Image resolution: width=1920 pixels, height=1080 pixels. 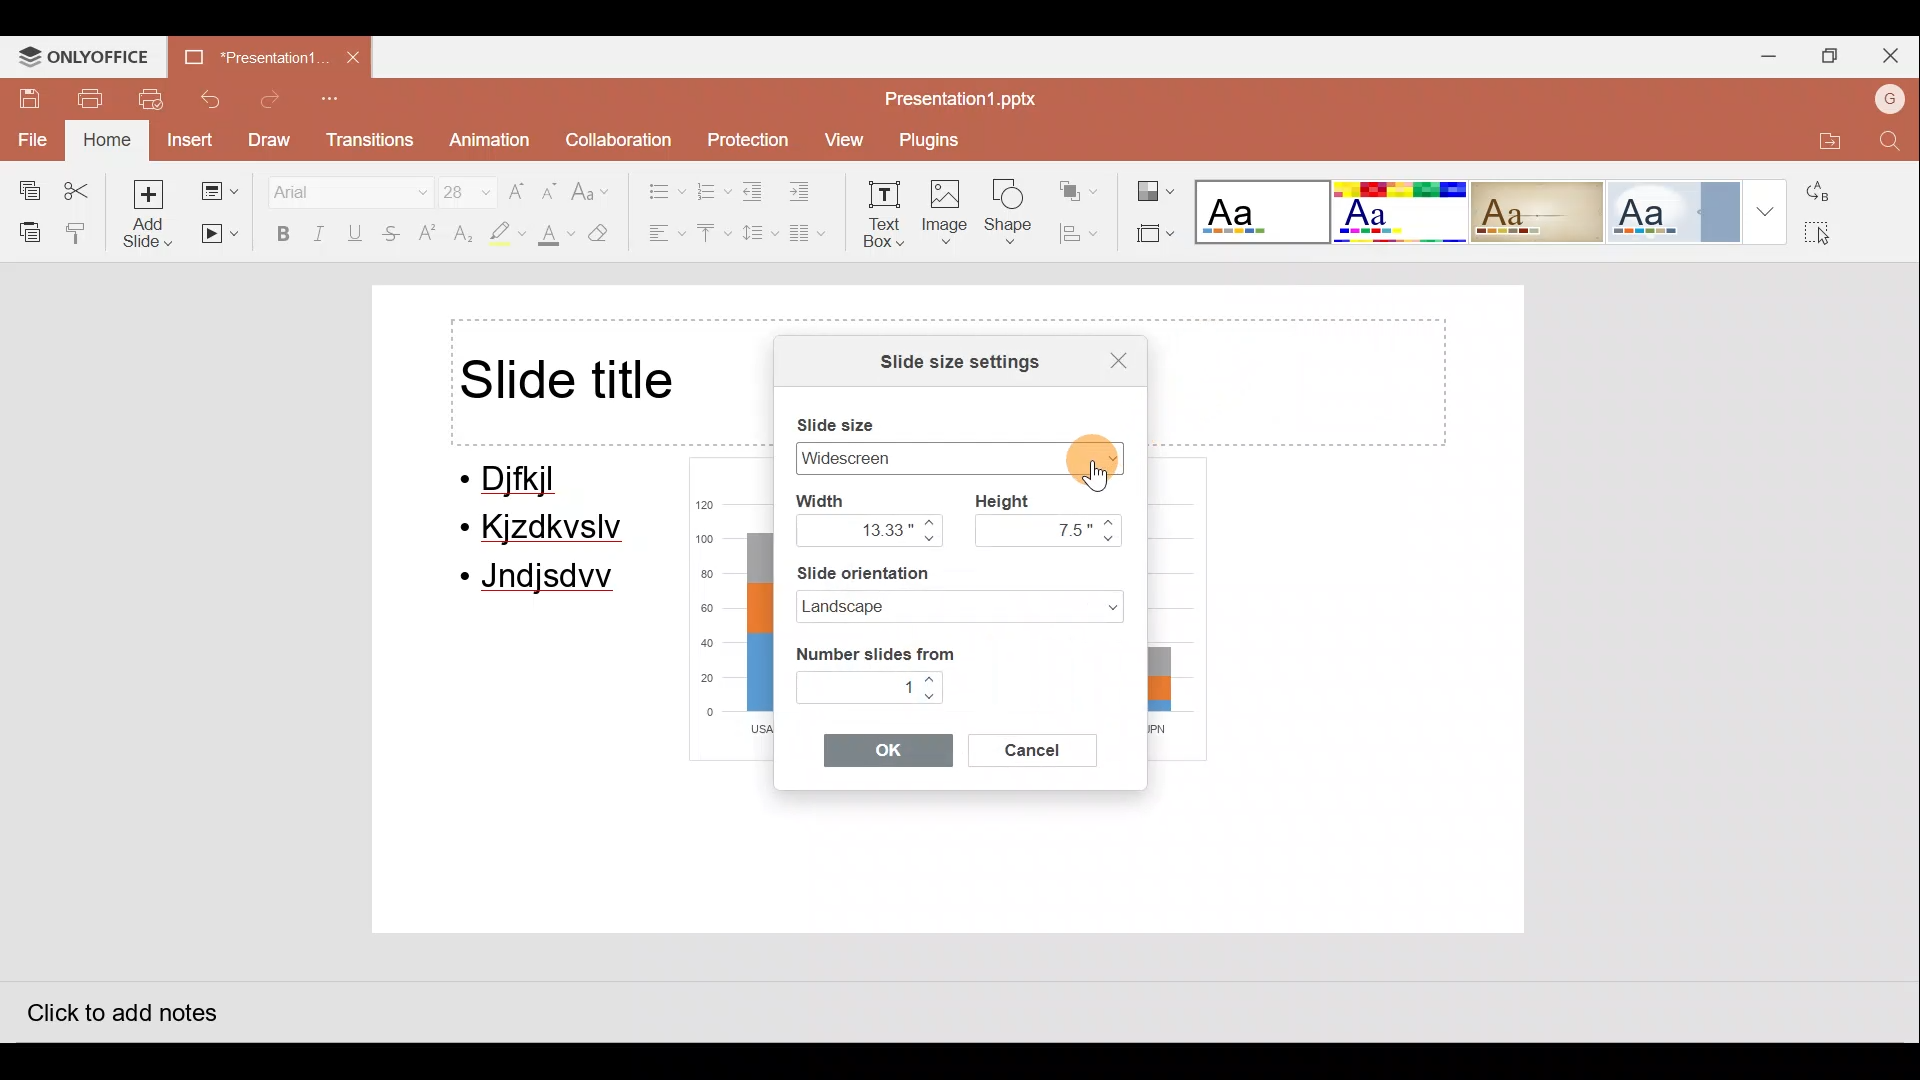 I want to click on Theme 2, so click(x=1404, y=212).